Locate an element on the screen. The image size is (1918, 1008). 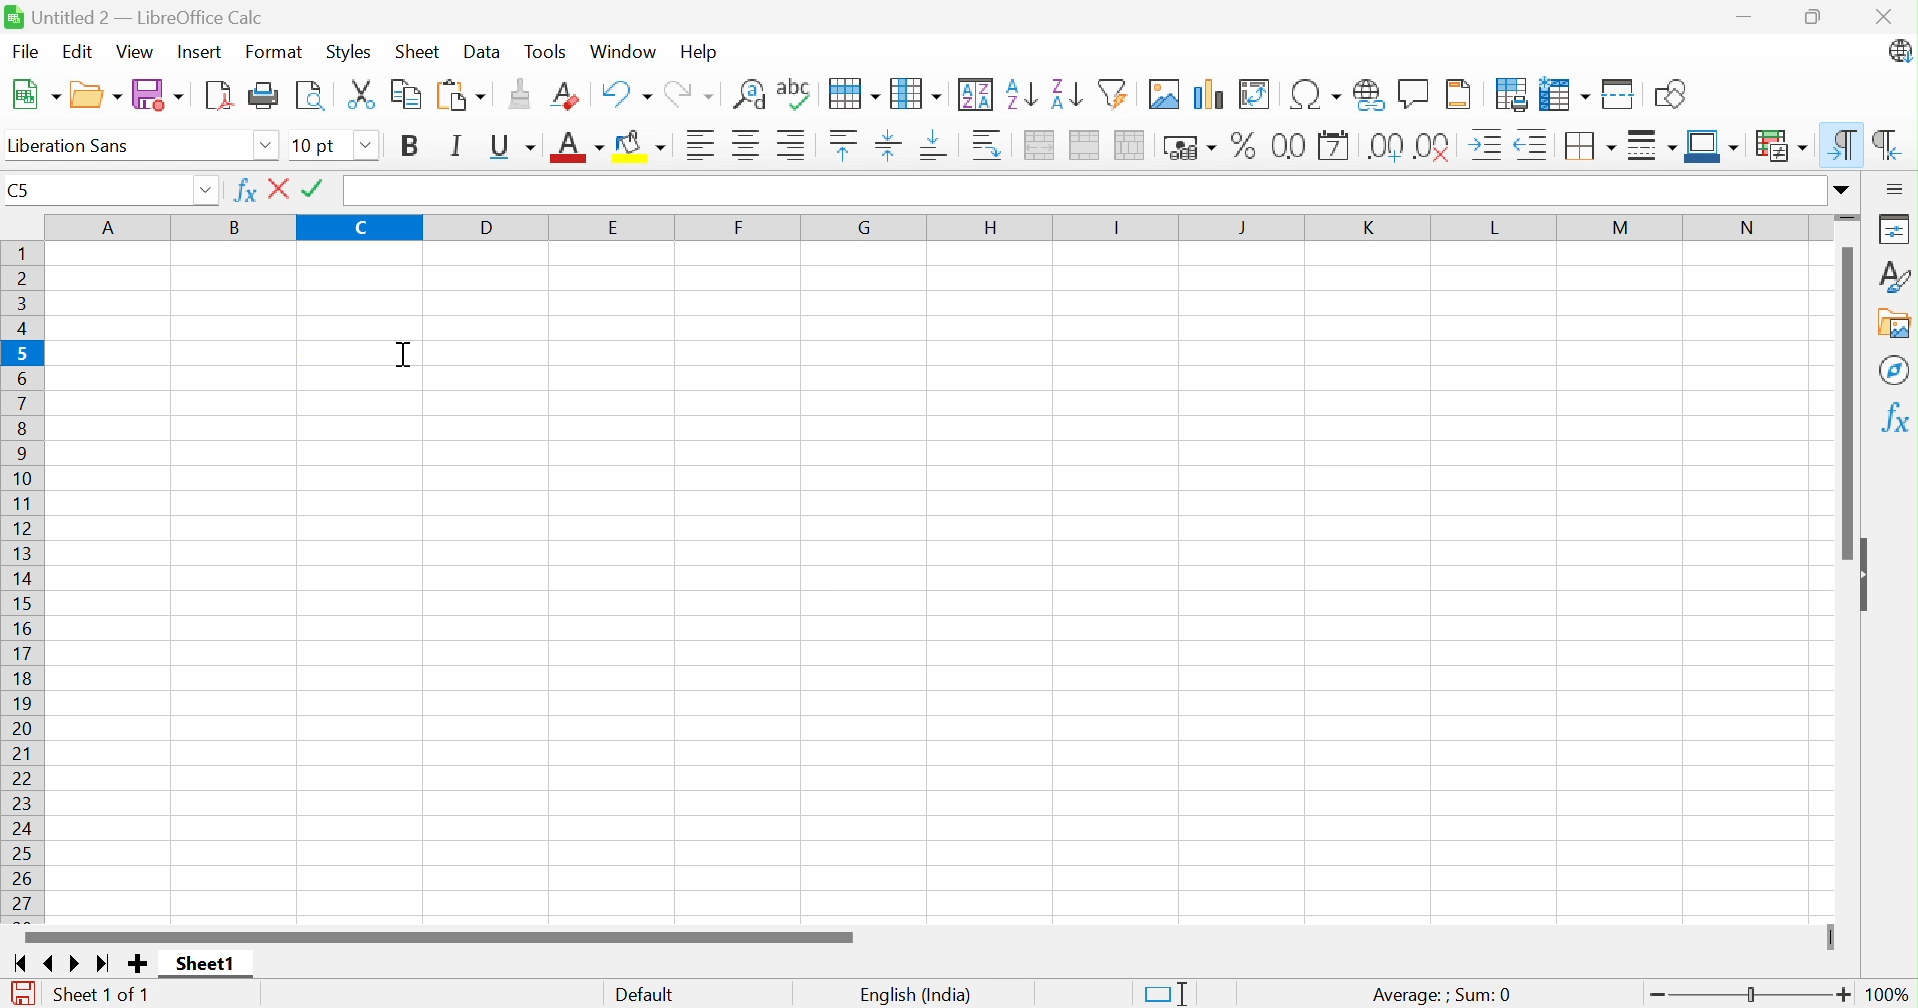
Column is located at coordinates (917, 94).